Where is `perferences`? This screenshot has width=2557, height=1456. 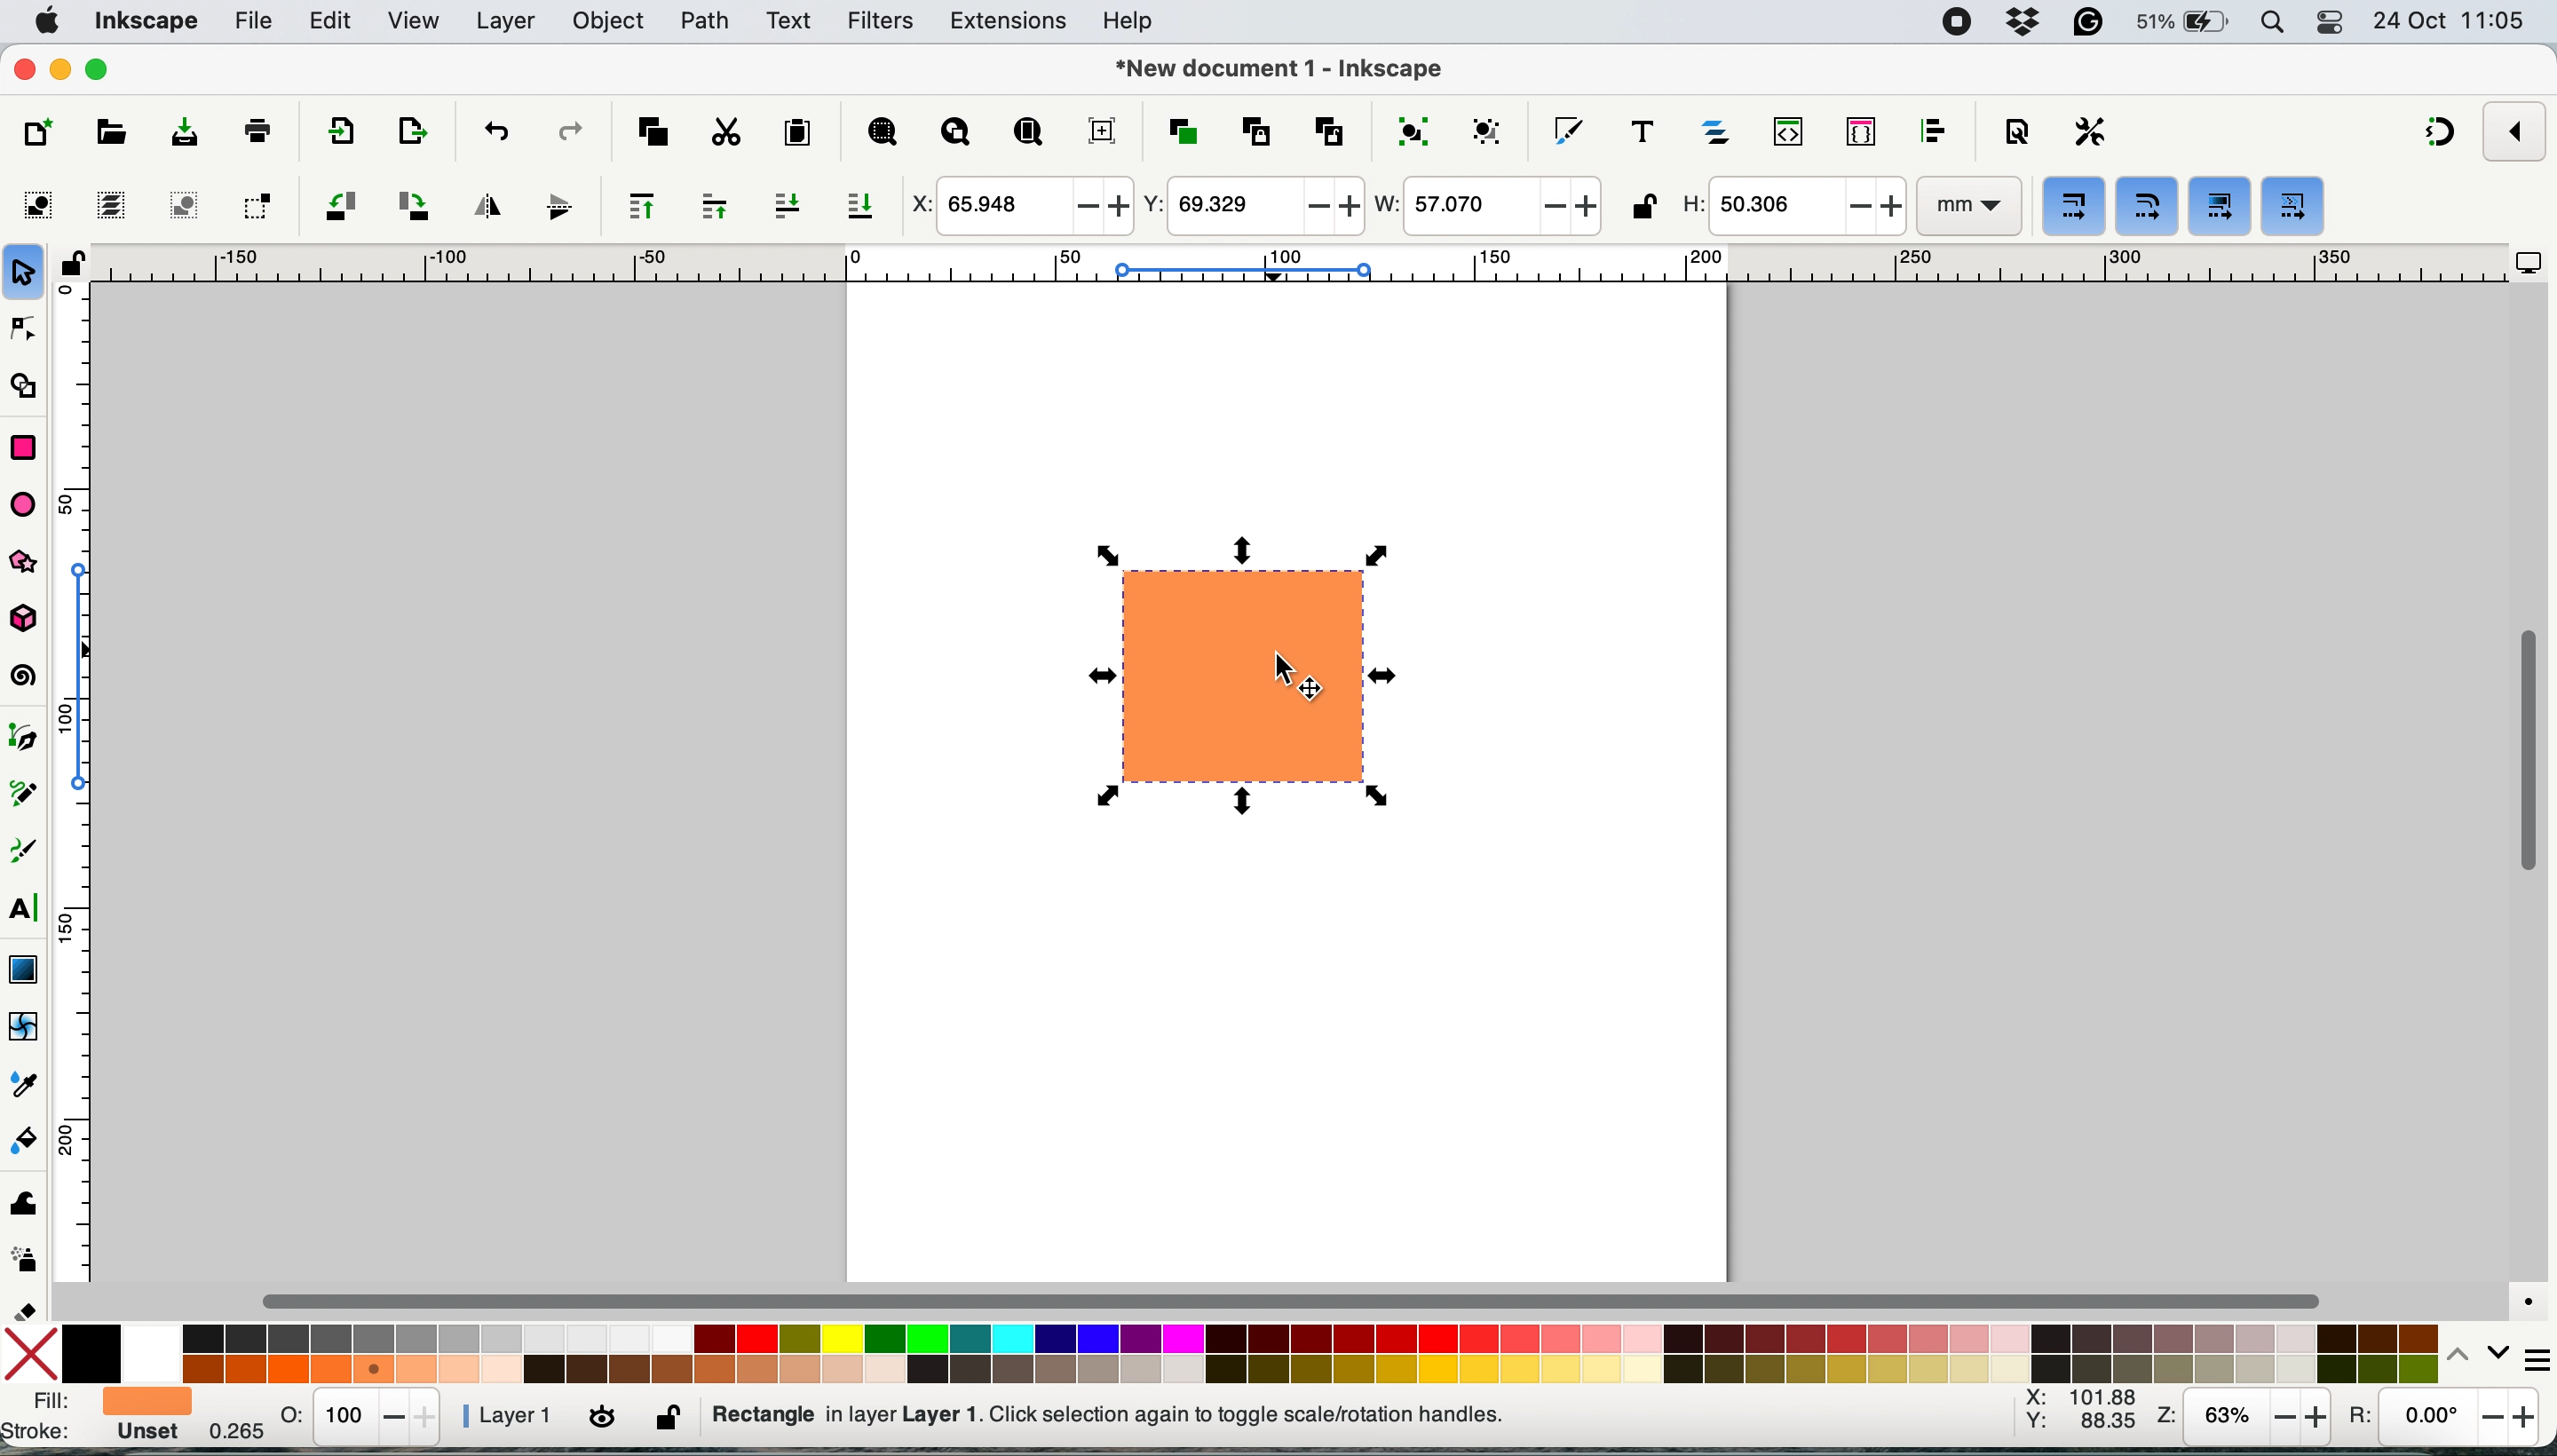
perferences is located at coordinates (2091, 131).